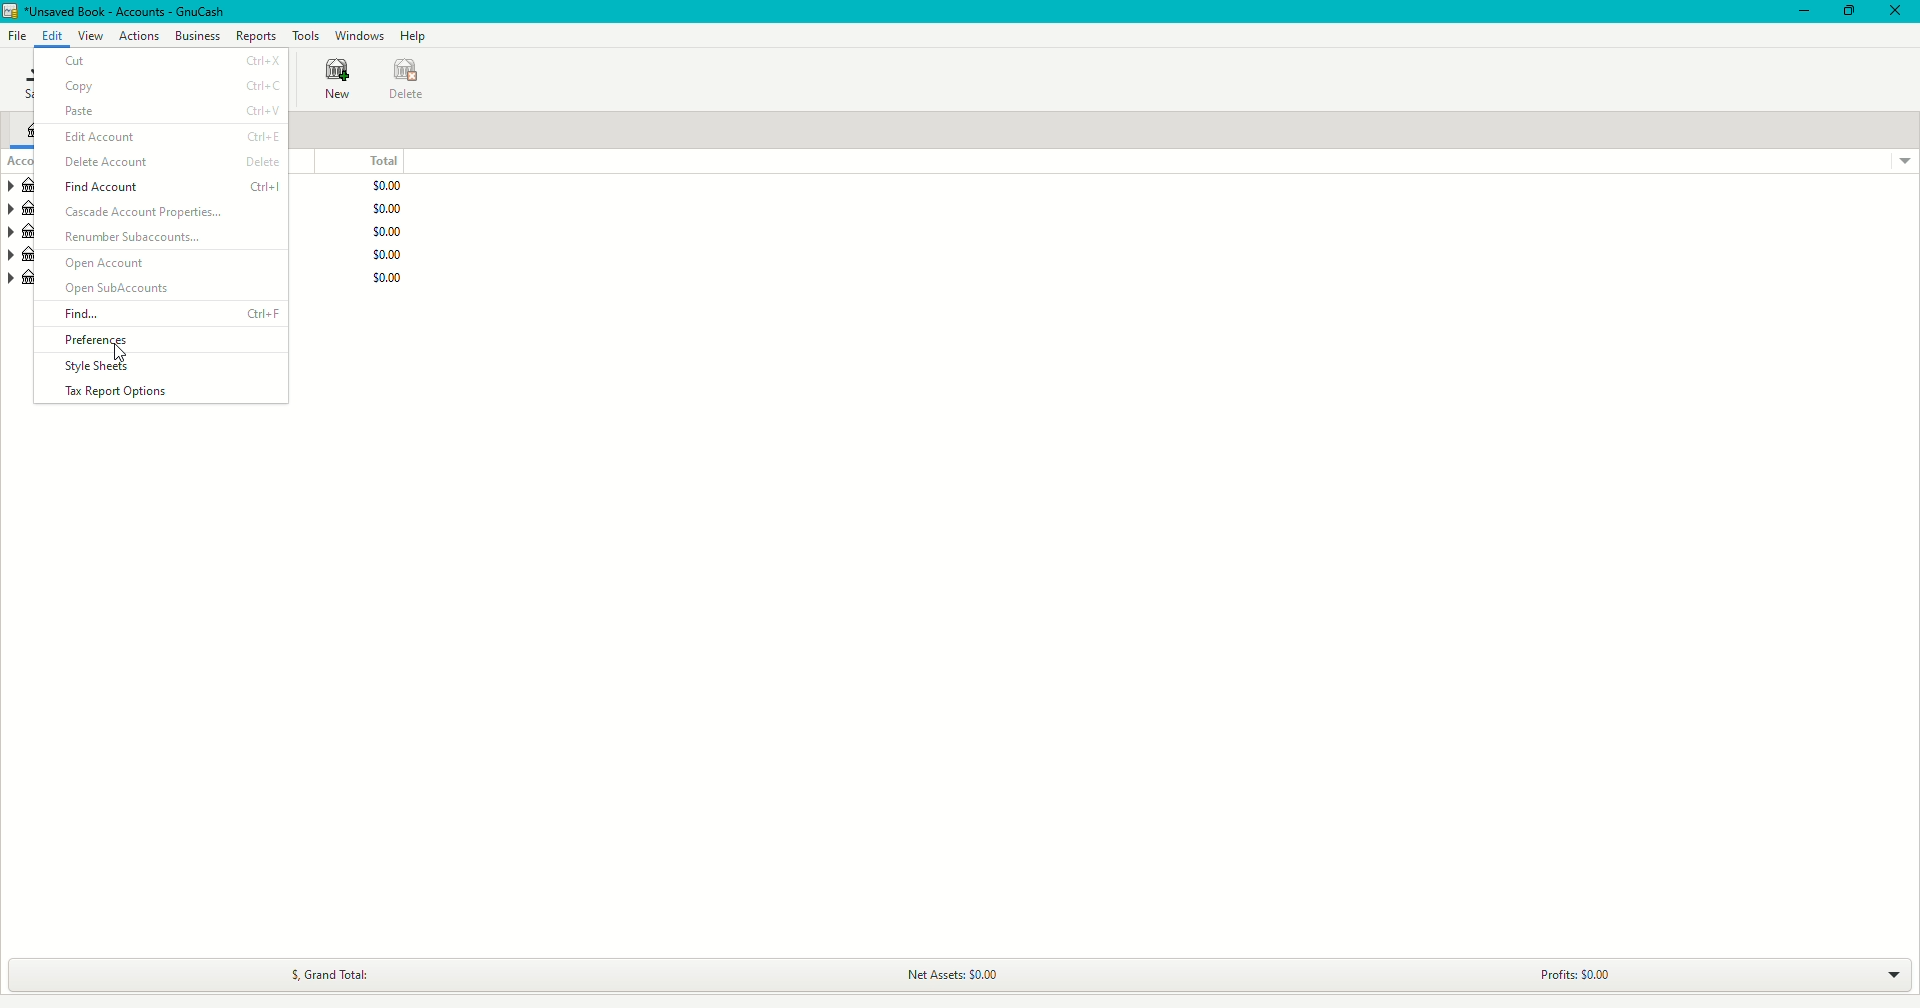 The image size is (1920, 1008). I want to click on file name, so click(130, 12).